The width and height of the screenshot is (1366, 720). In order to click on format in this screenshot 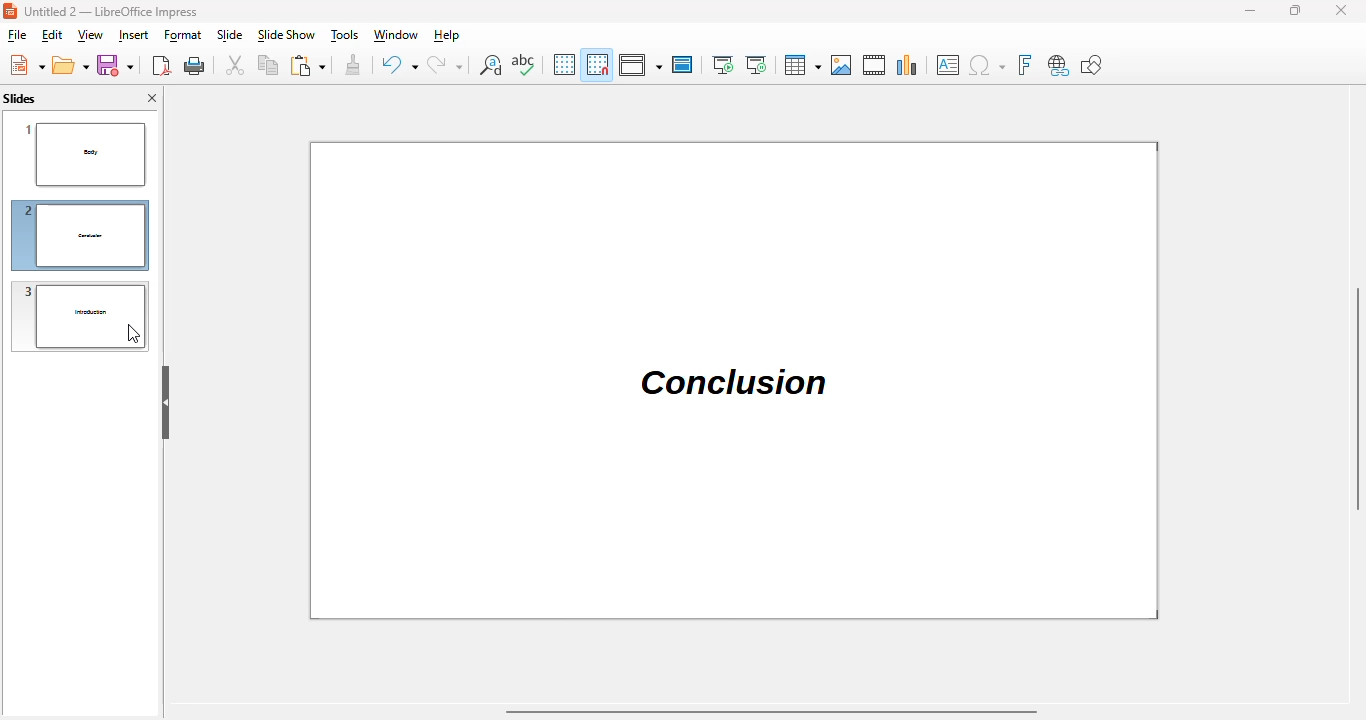, I will do `click(183, 36)`.